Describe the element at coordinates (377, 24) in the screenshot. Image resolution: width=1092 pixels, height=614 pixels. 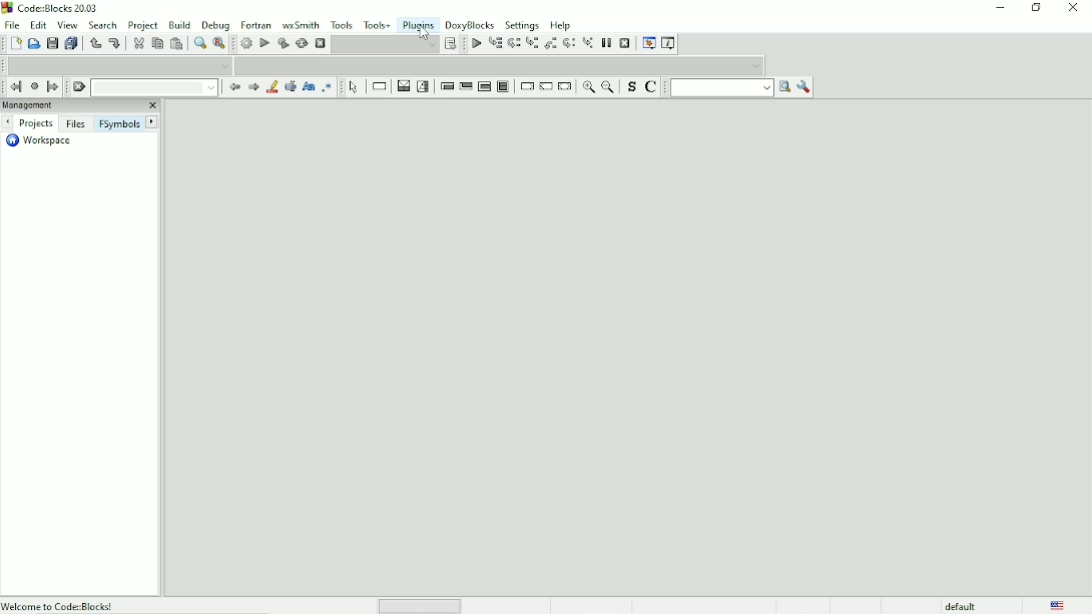
I see `Tools+` at that location.